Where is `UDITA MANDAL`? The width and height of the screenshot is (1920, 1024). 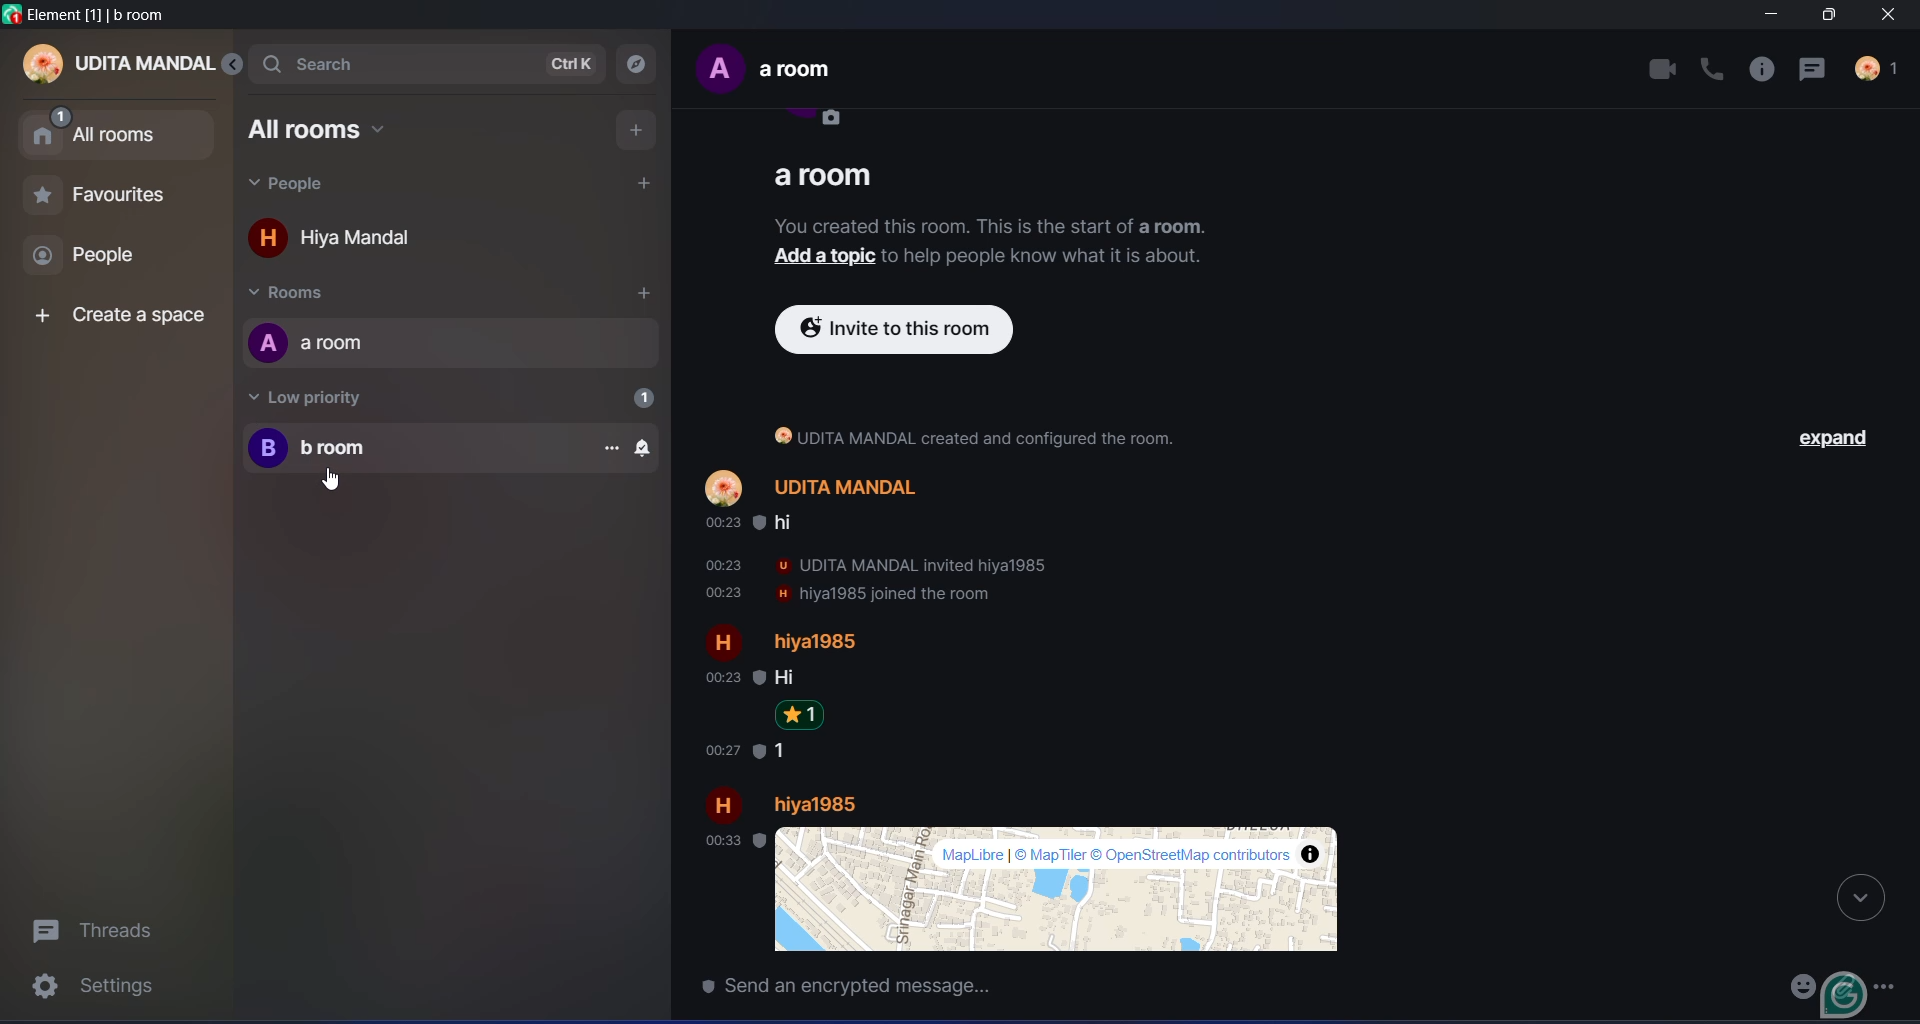
UDITA MANDAL is located at coordinates (119, 66).